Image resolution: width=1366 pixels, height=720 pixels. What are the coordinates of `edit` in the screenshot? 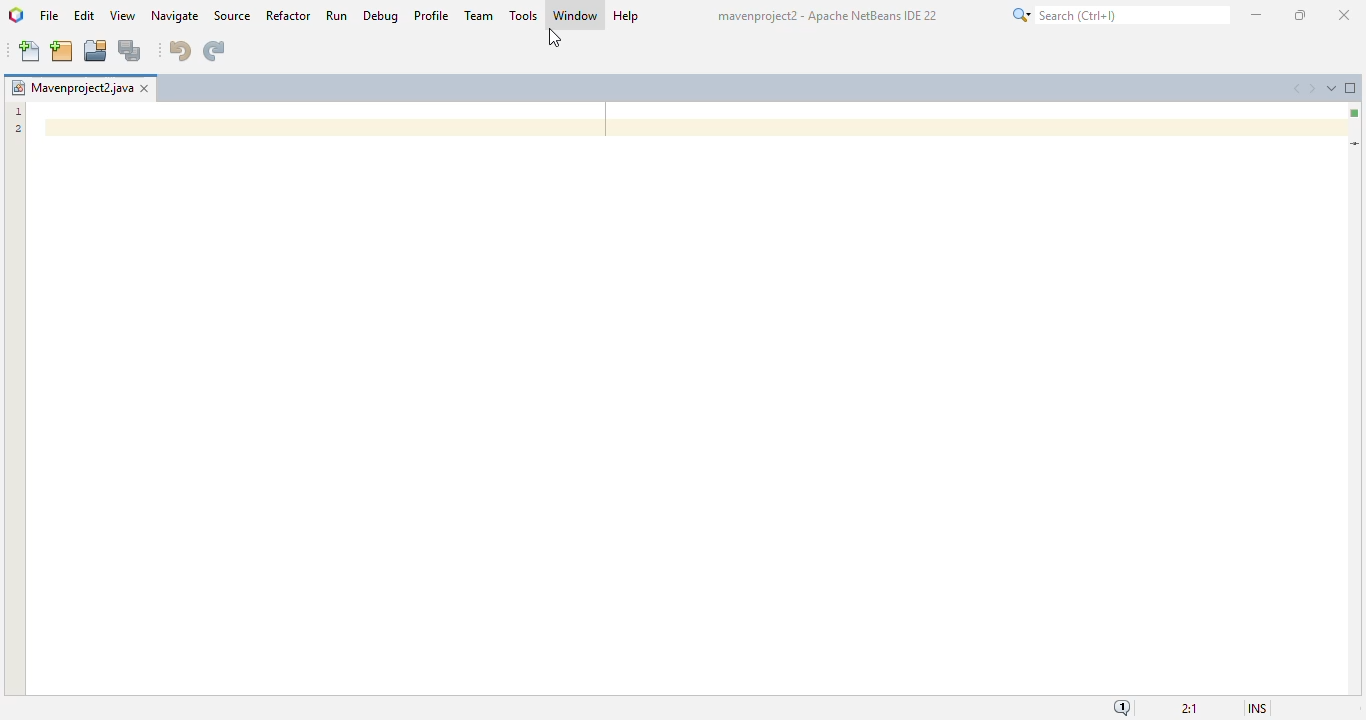 It's located at (84, 15).